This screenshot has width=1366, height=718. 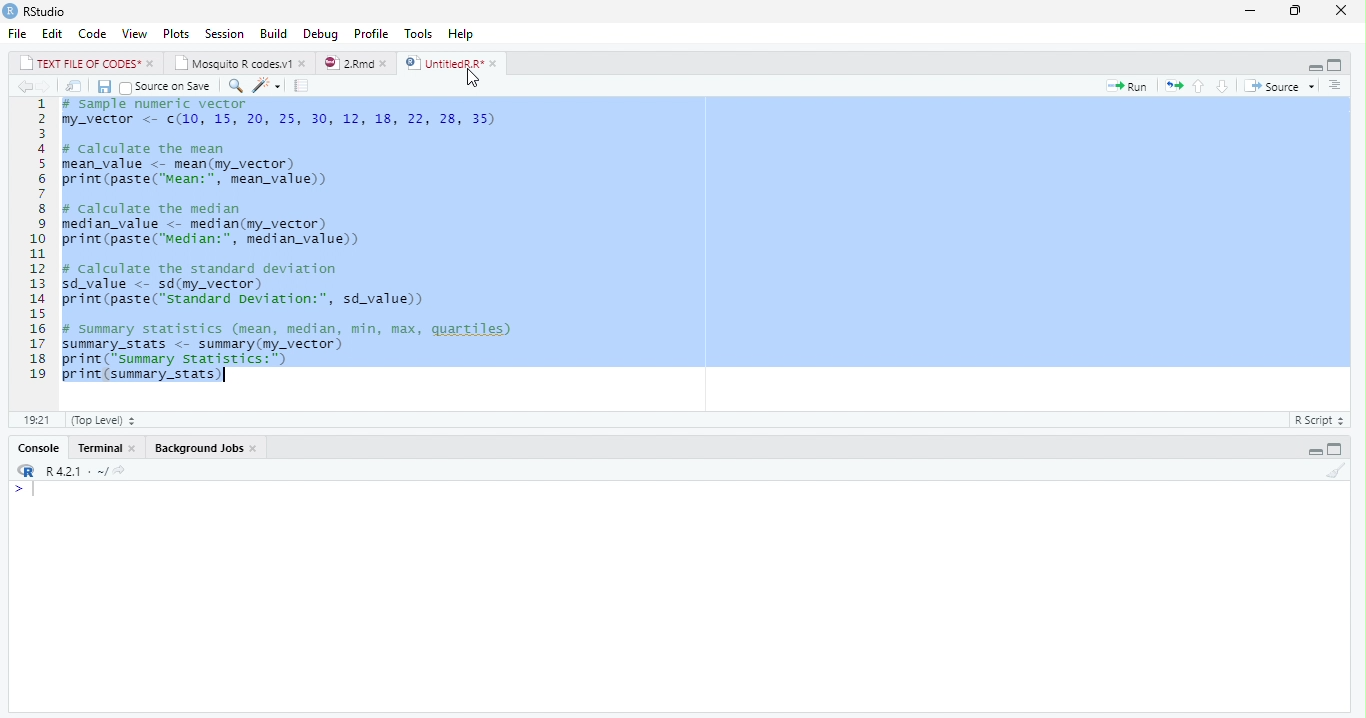 I want to click on RStudio, so click(x=47, y=12).